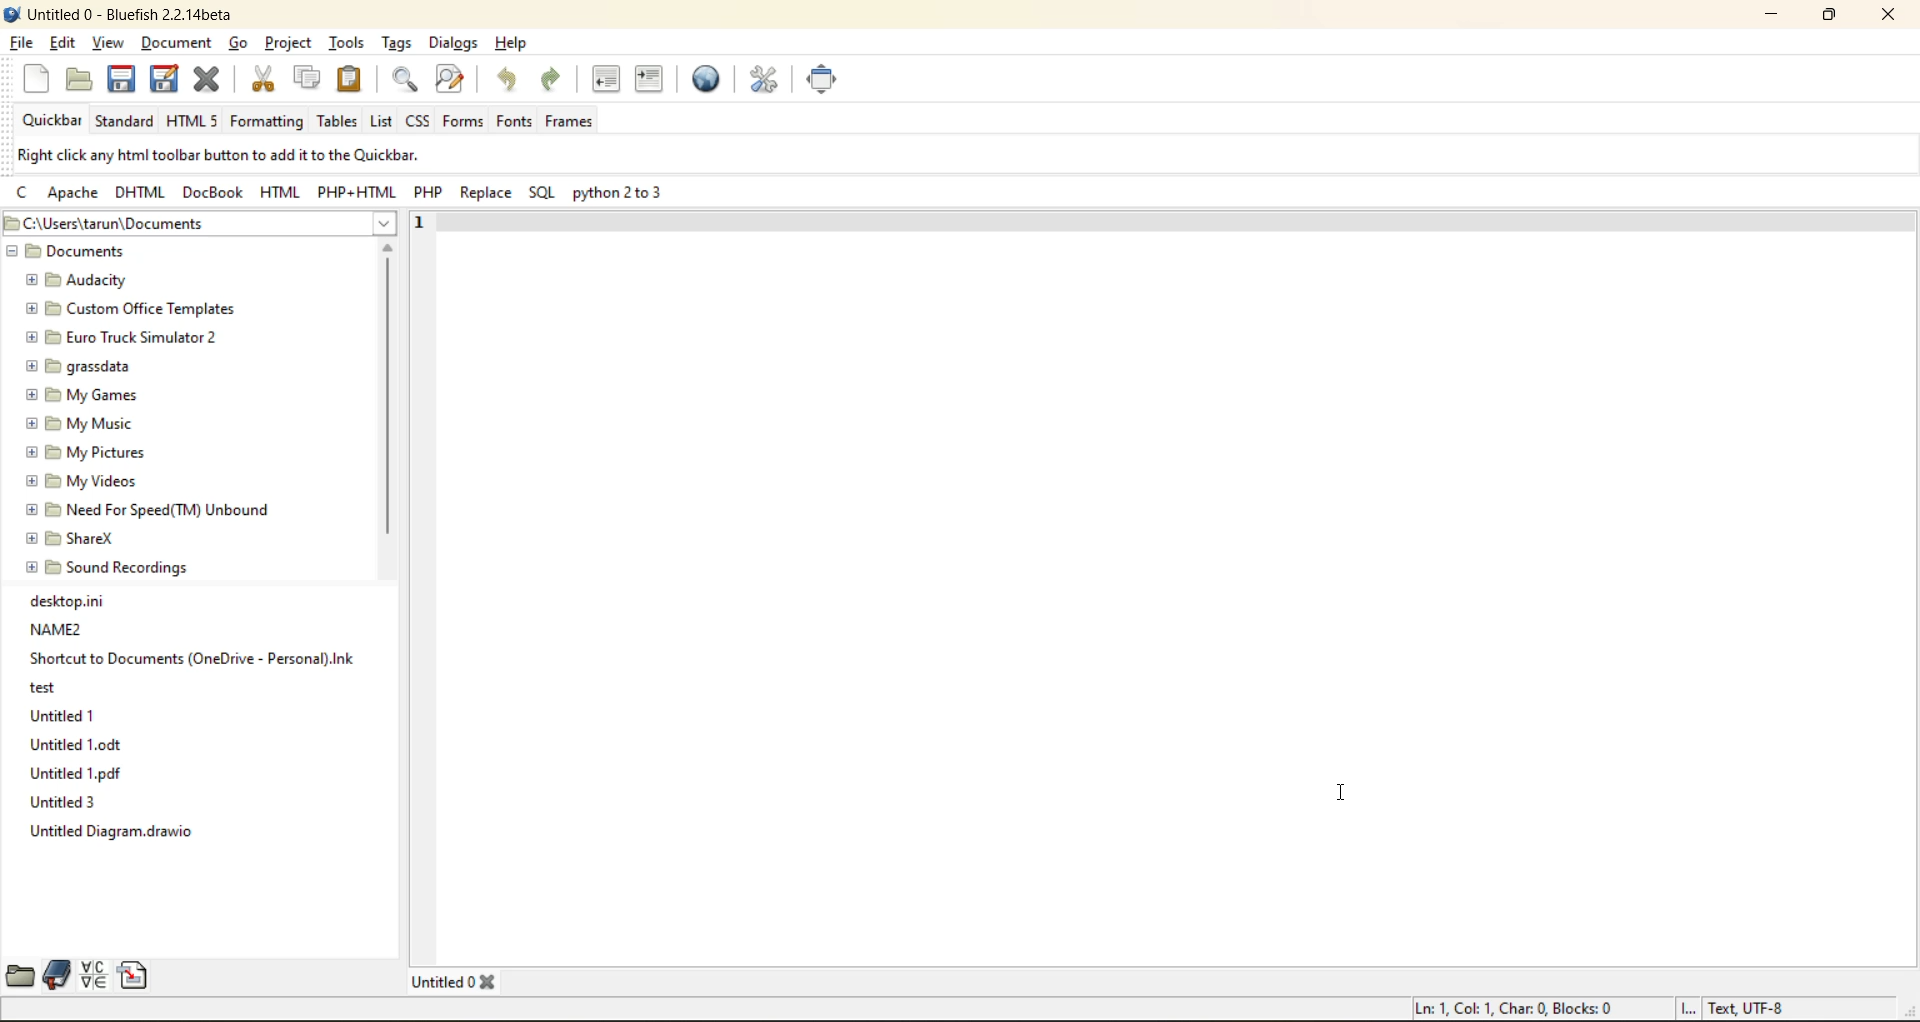 This screenshot has width=1920, height=1022. Describe the element at coordinates (208, 80) in the screenshot. I see `close file` at that location.